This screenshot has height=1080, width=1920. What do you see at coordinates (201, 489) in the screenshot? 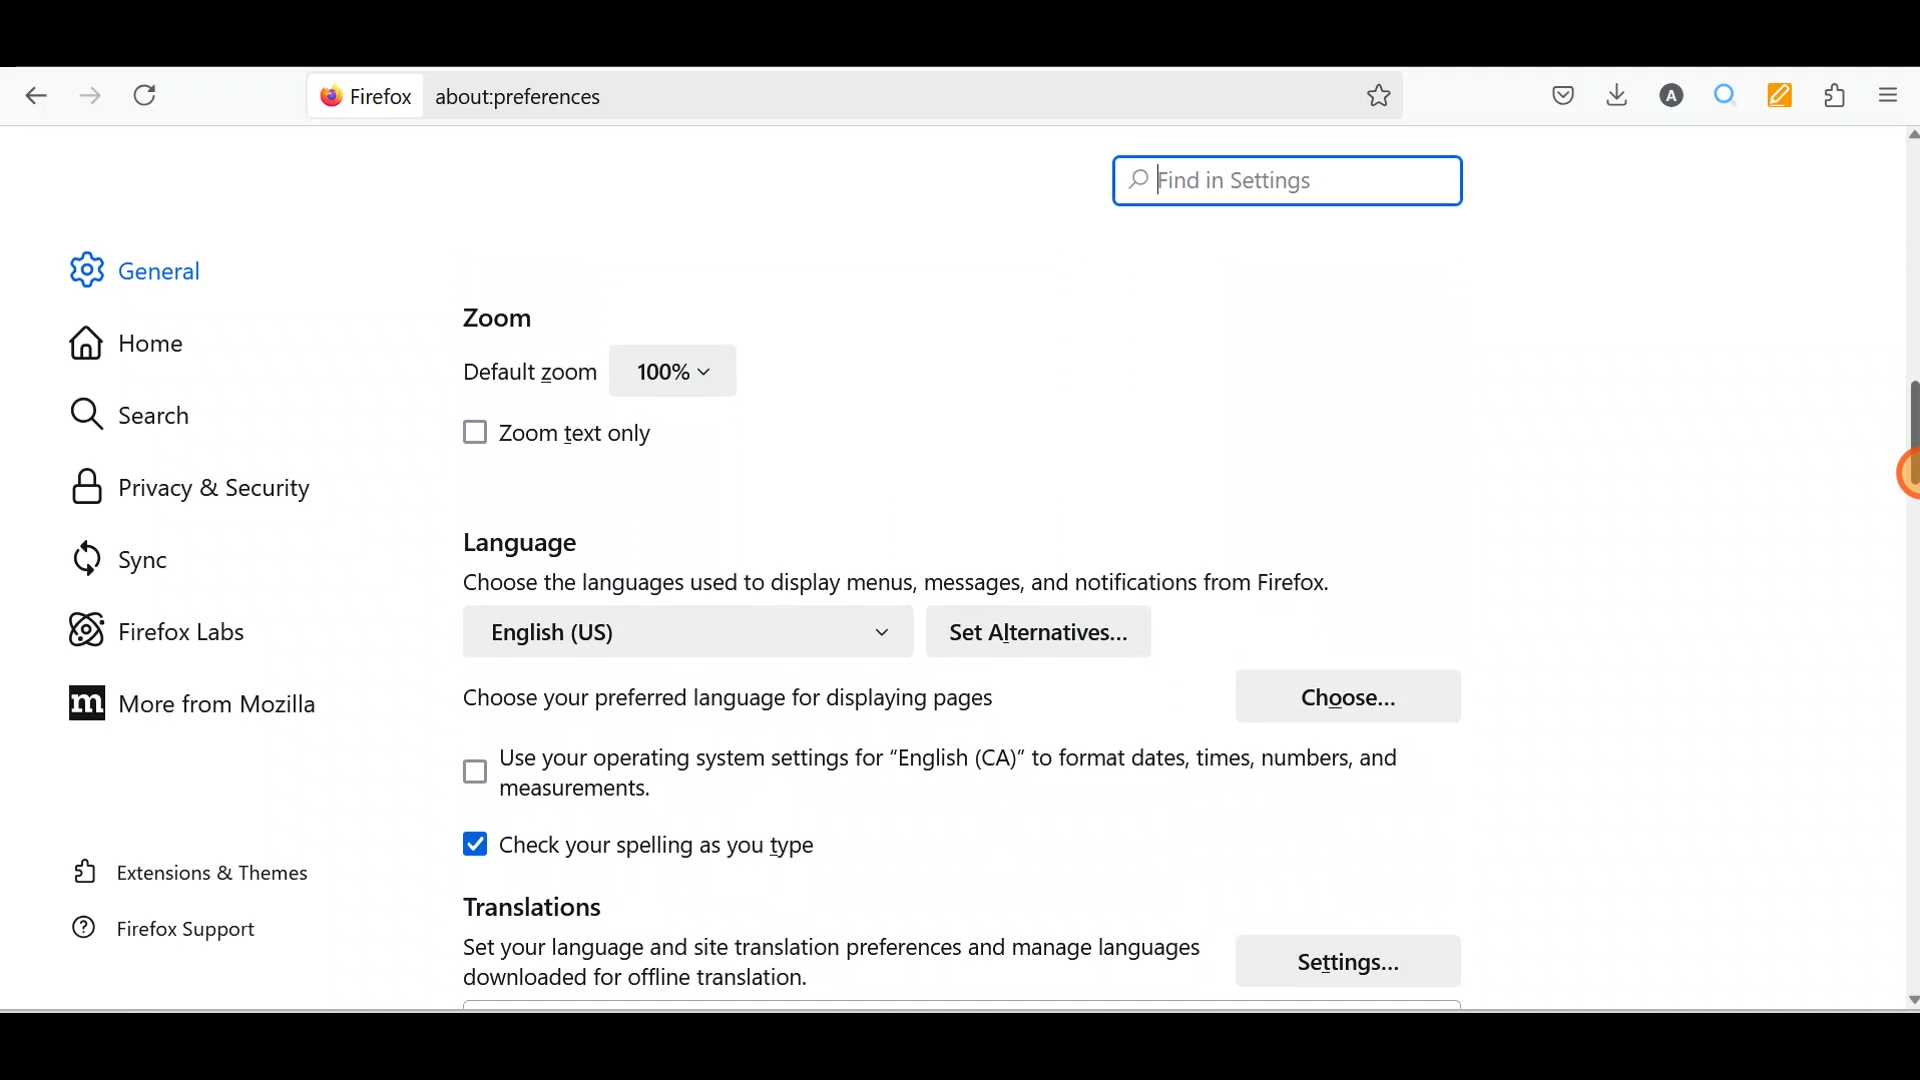
I see `Privacy & security` at bounding box center [201, 489].